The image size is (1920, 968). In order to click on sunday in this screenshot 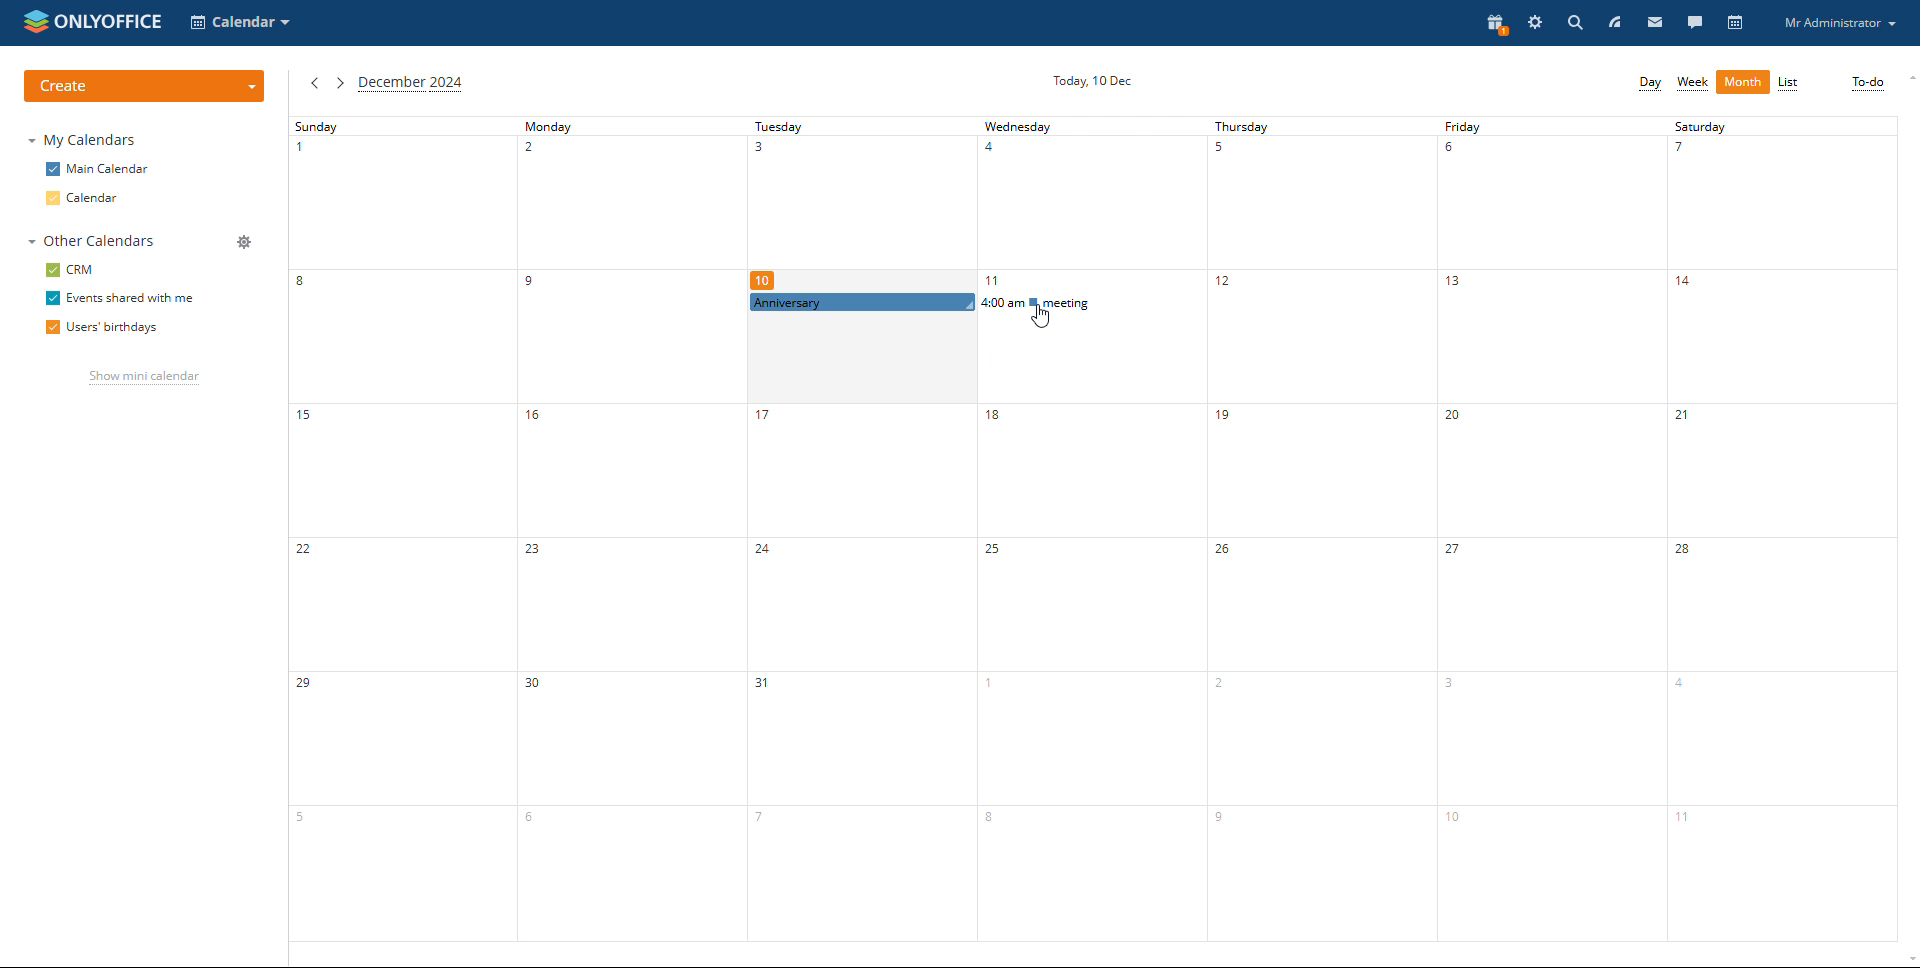, I will do `click(399, 527)`.